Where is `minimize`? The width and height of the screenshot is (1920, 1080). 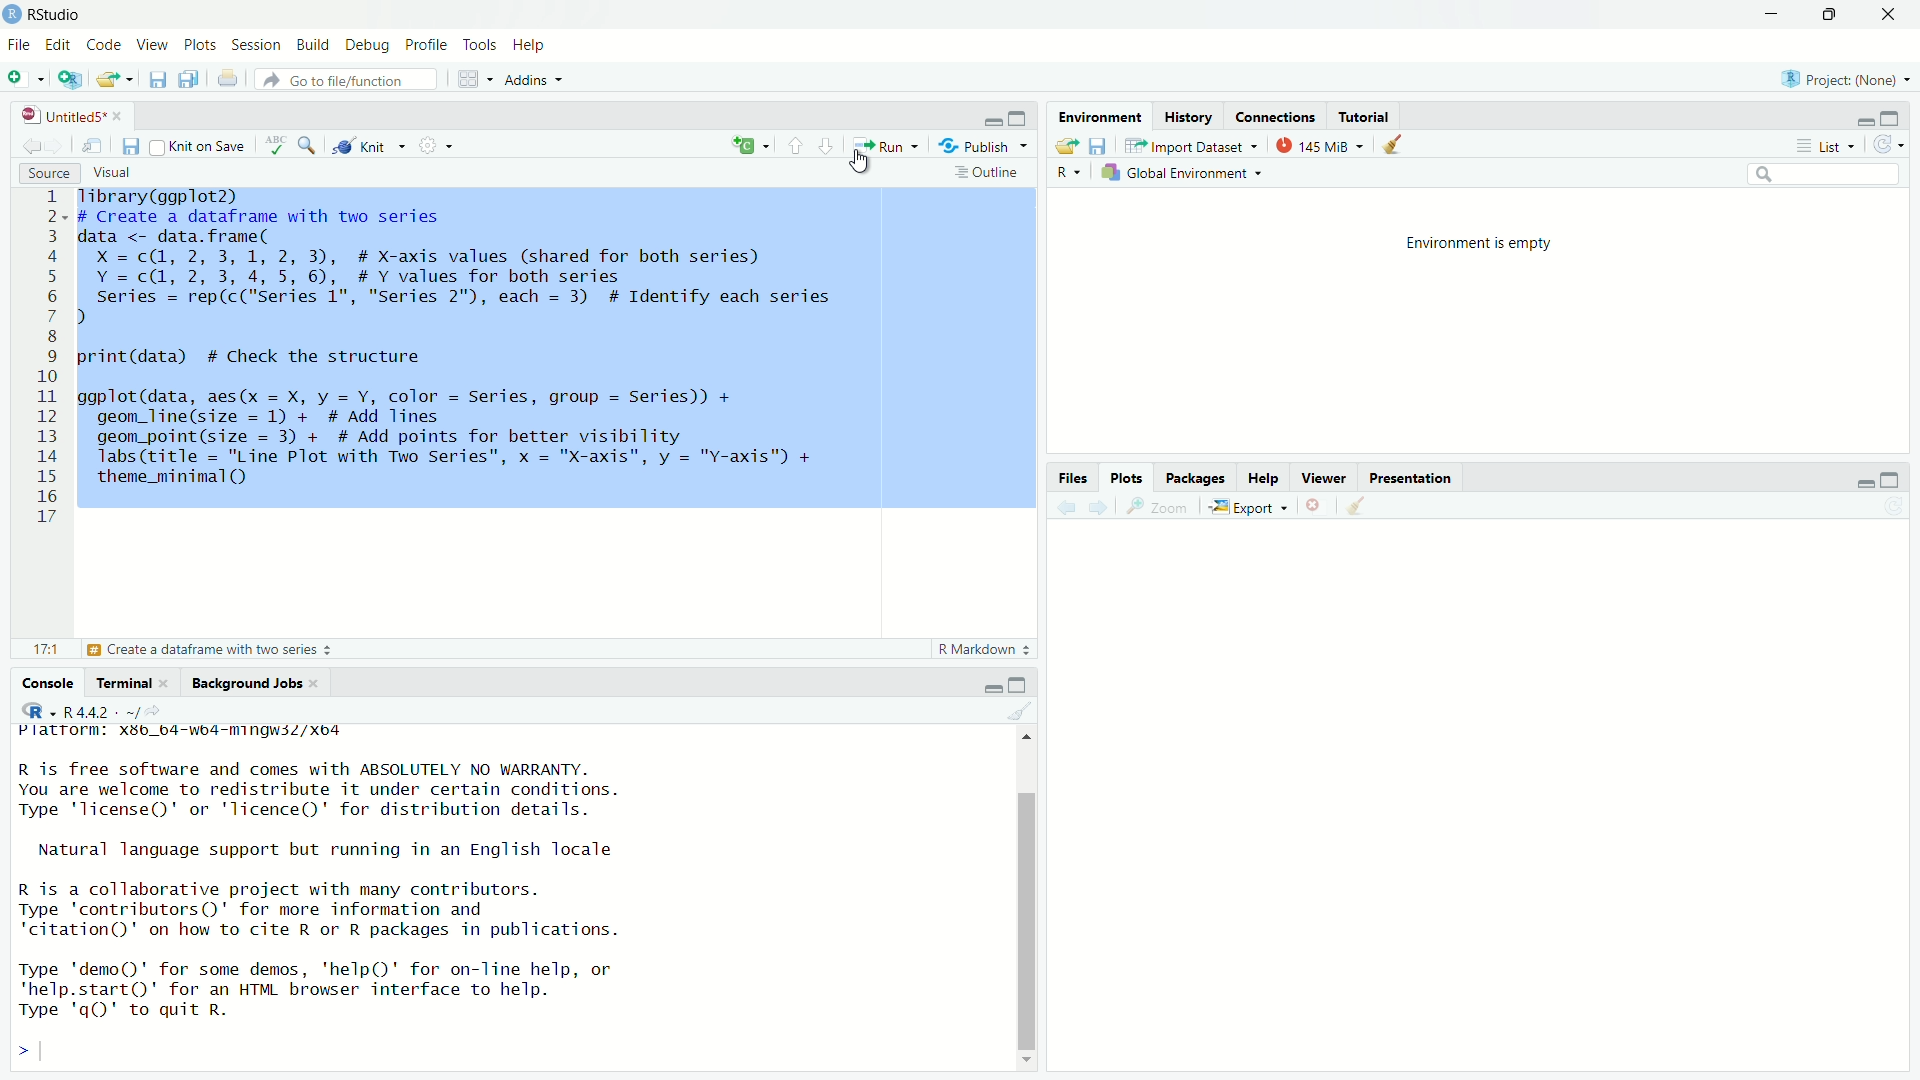
minimize is located at coordinates (1865, 122).